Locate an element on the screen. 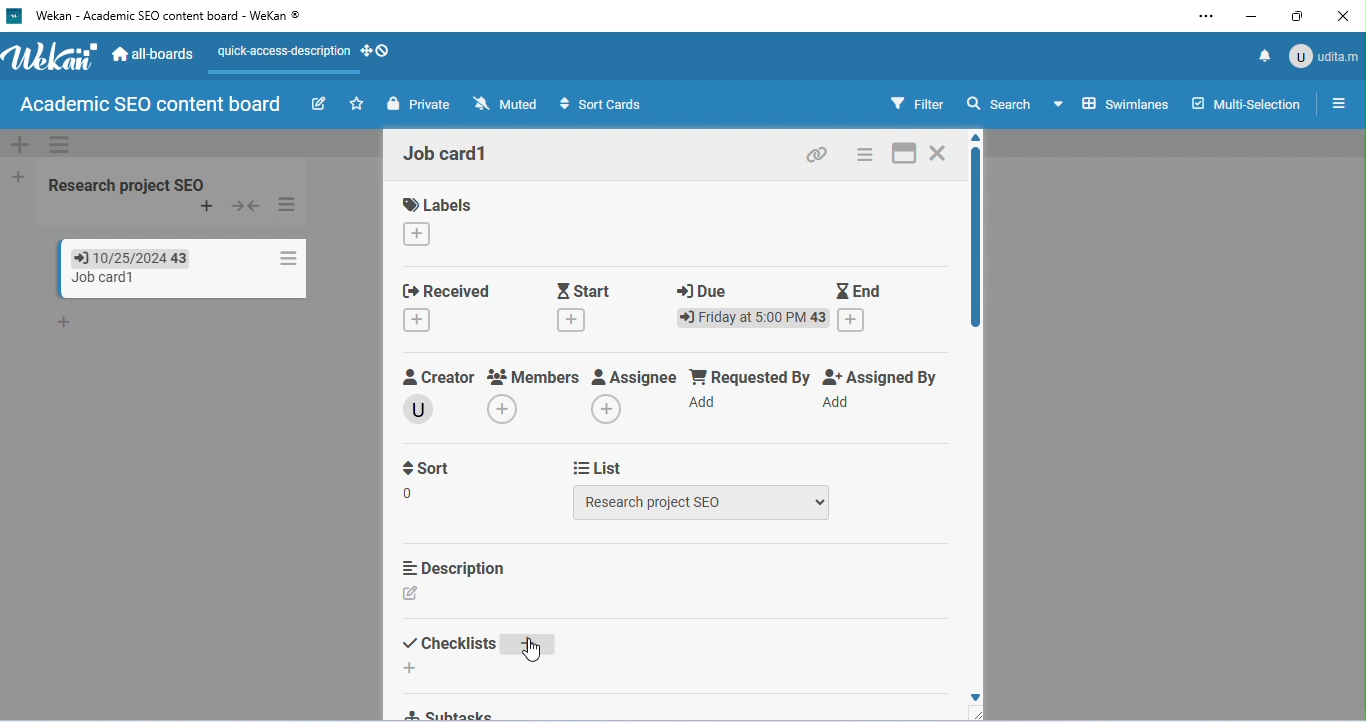 The image size is (1366, 722). close the card is located at coordinates (941, 153).